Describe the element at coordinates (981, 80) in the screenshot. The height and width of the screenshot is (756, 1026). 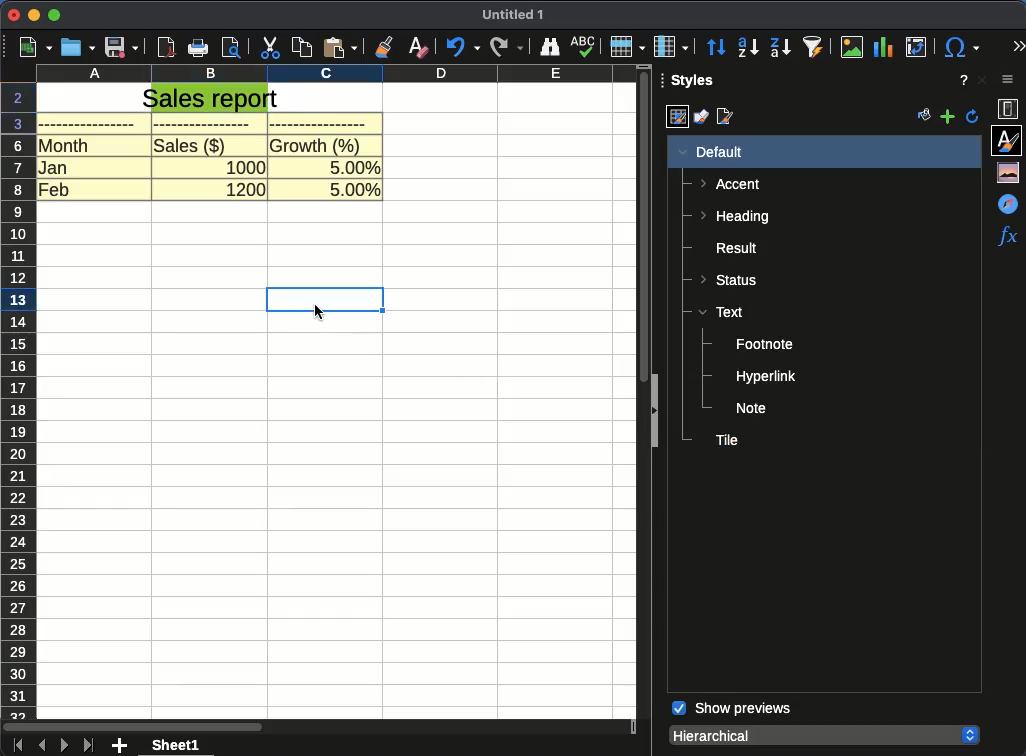
I see `close` at that location.